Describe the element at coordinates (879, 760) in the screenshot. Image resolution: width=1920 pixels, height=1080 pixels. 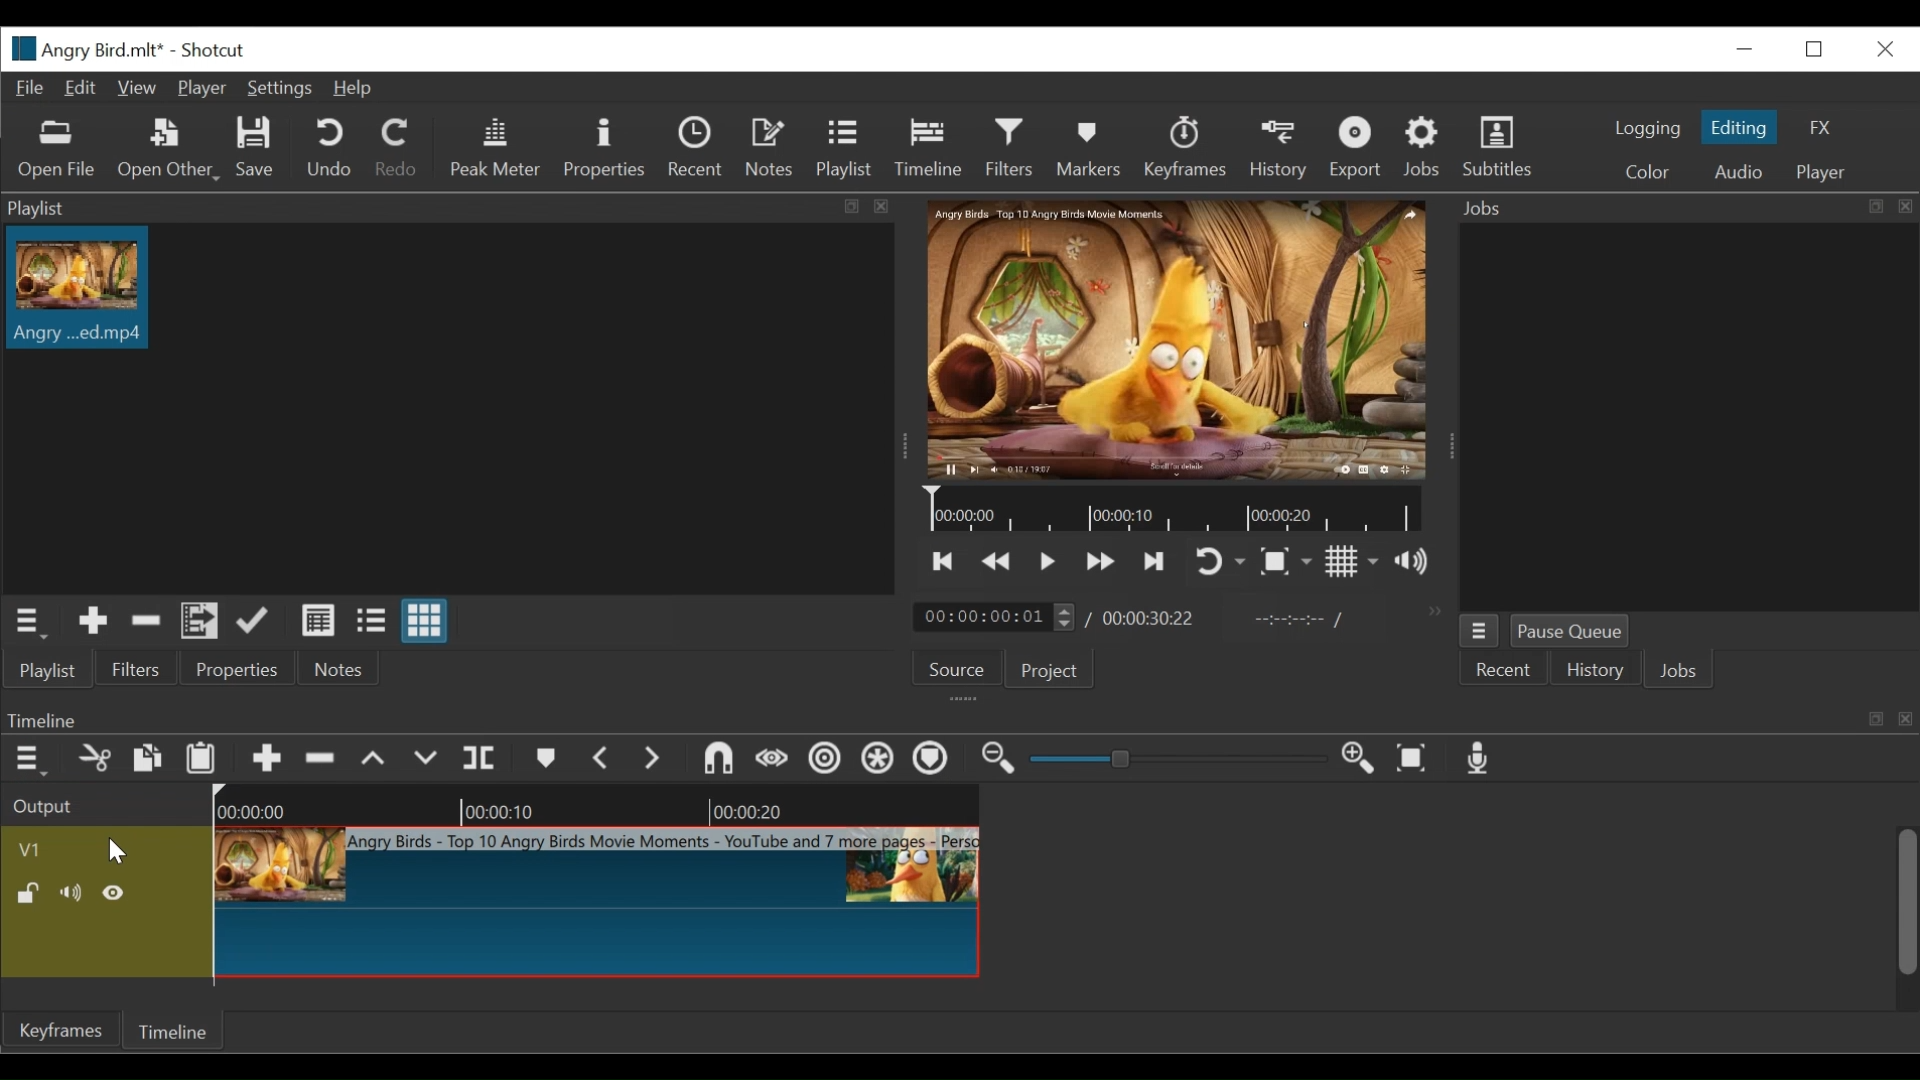
I see `Ripple all tracks` at that location.